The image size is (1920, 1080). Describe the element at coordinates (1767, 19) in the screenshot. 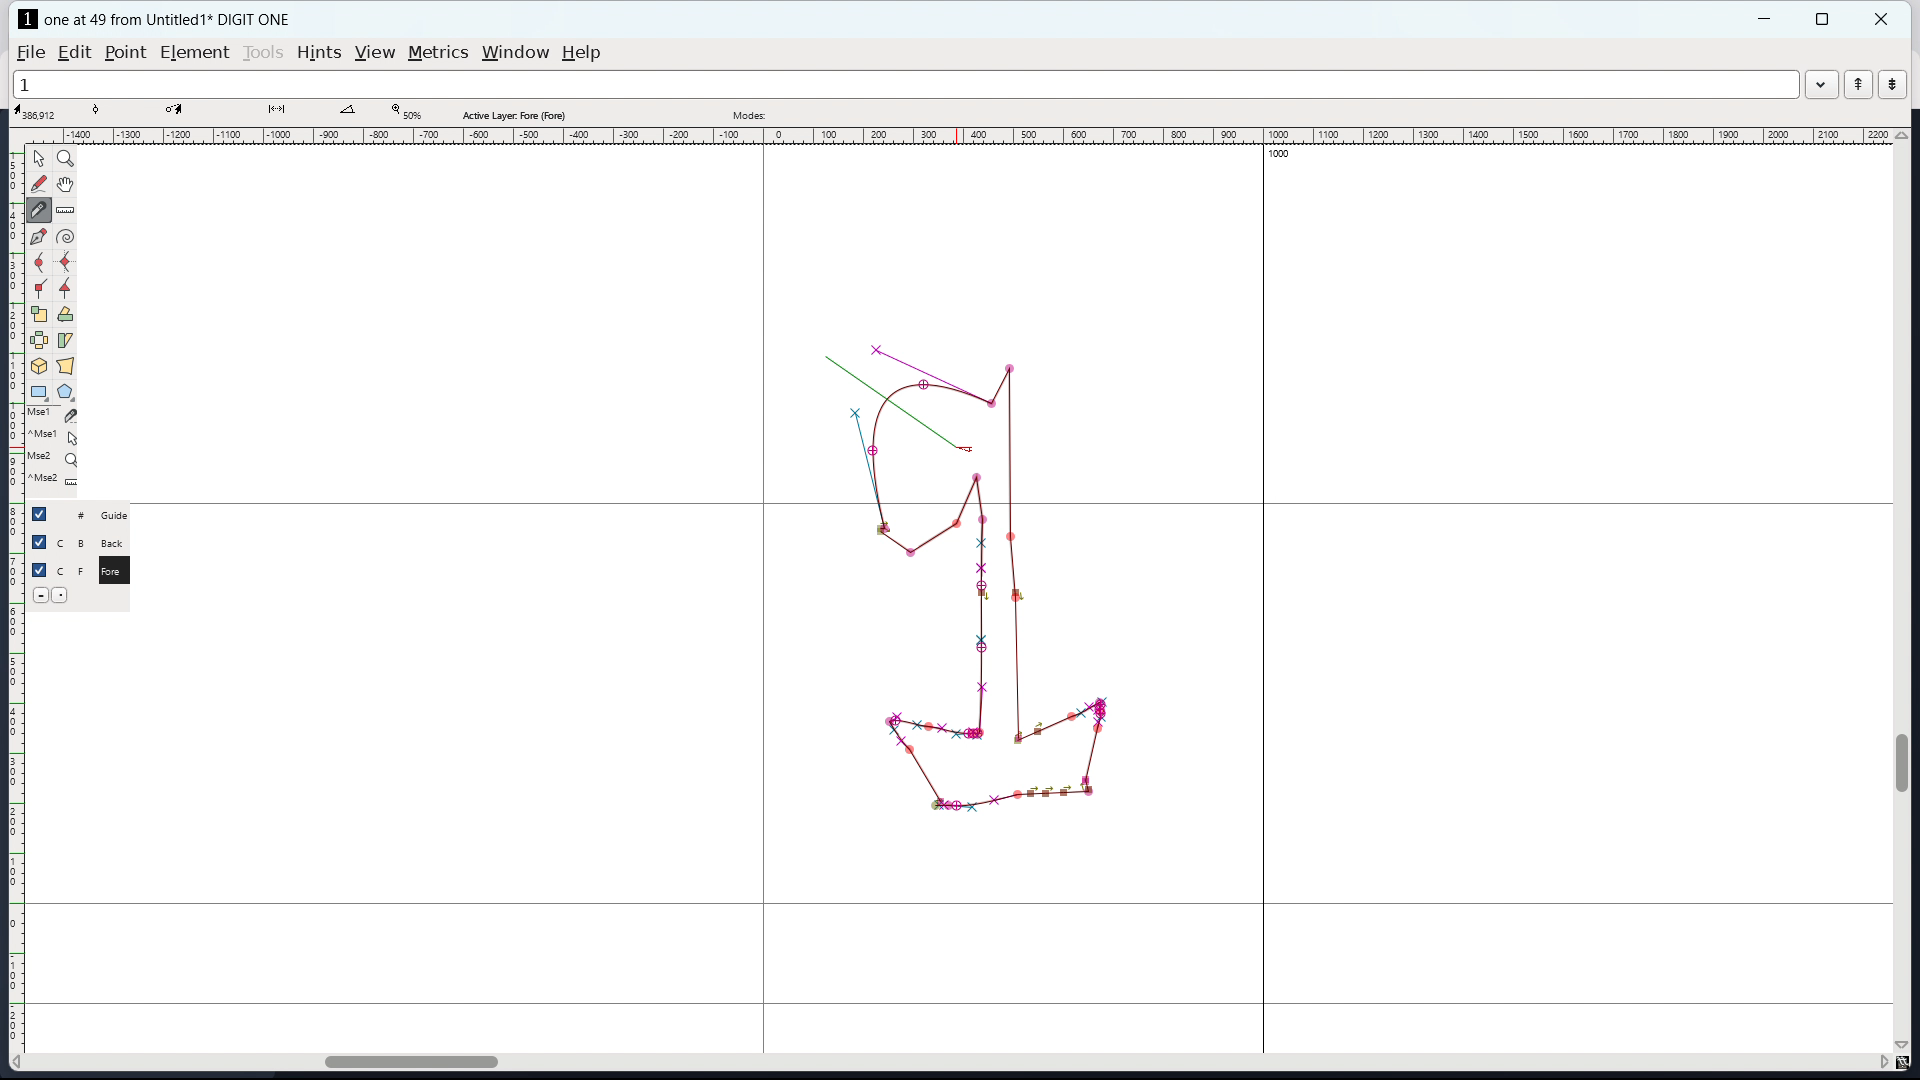

I see `minimize` at that location.